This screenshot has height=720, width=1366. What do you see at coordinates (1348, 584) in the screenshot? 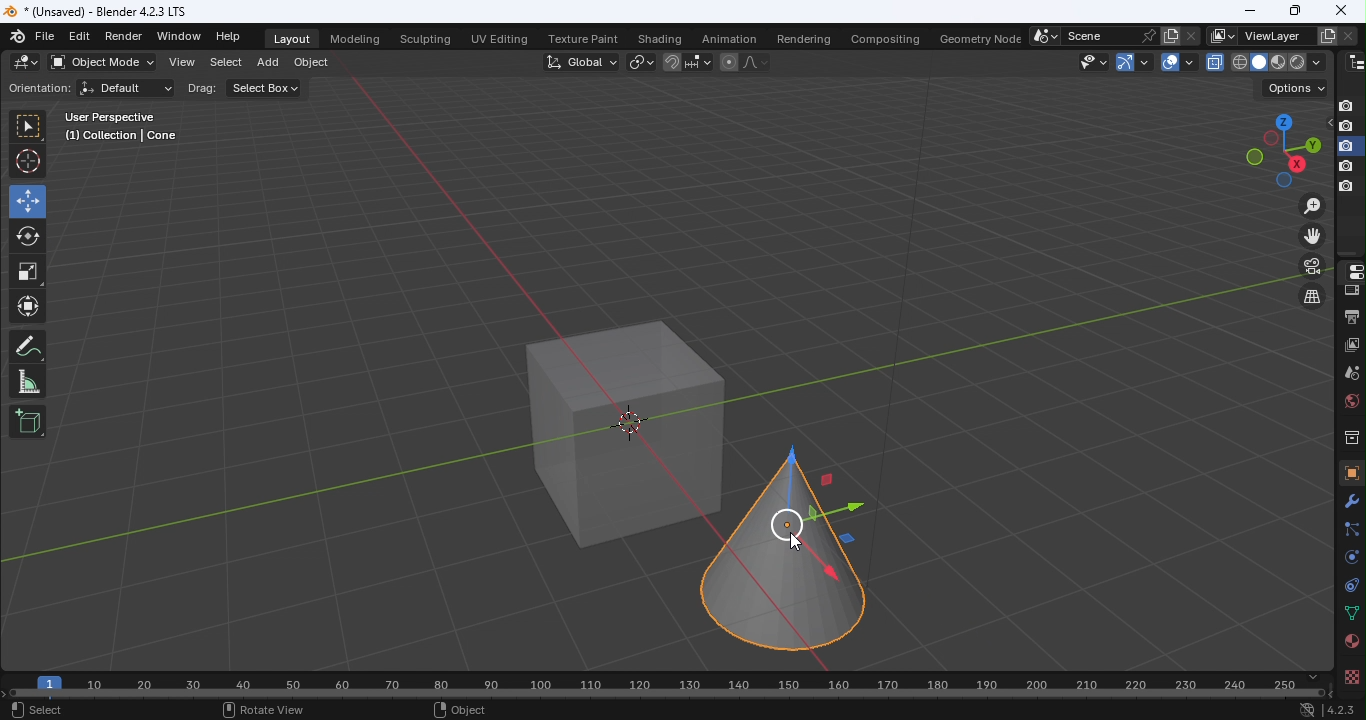
I see `Constraints` at bounding box center [1348, 584].